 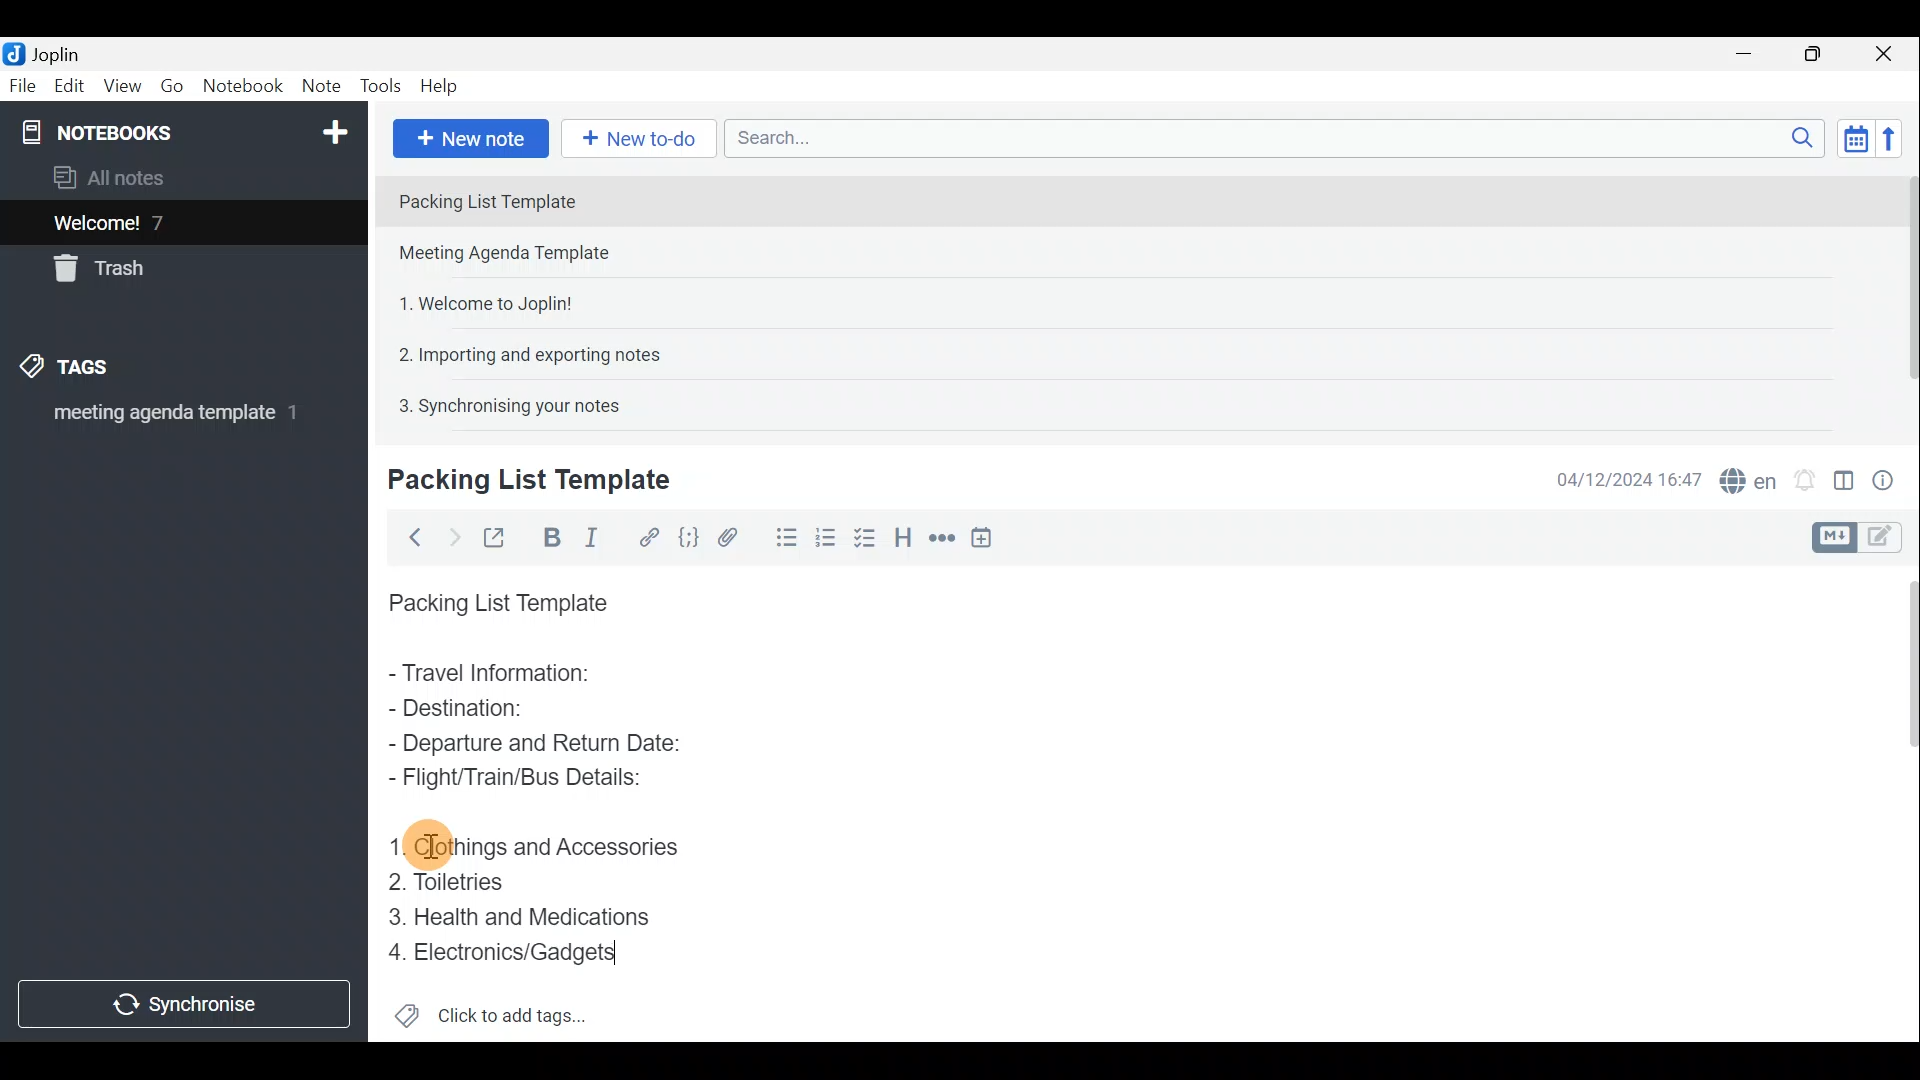 I want to click on Notebook, so click(x=242, y=89).